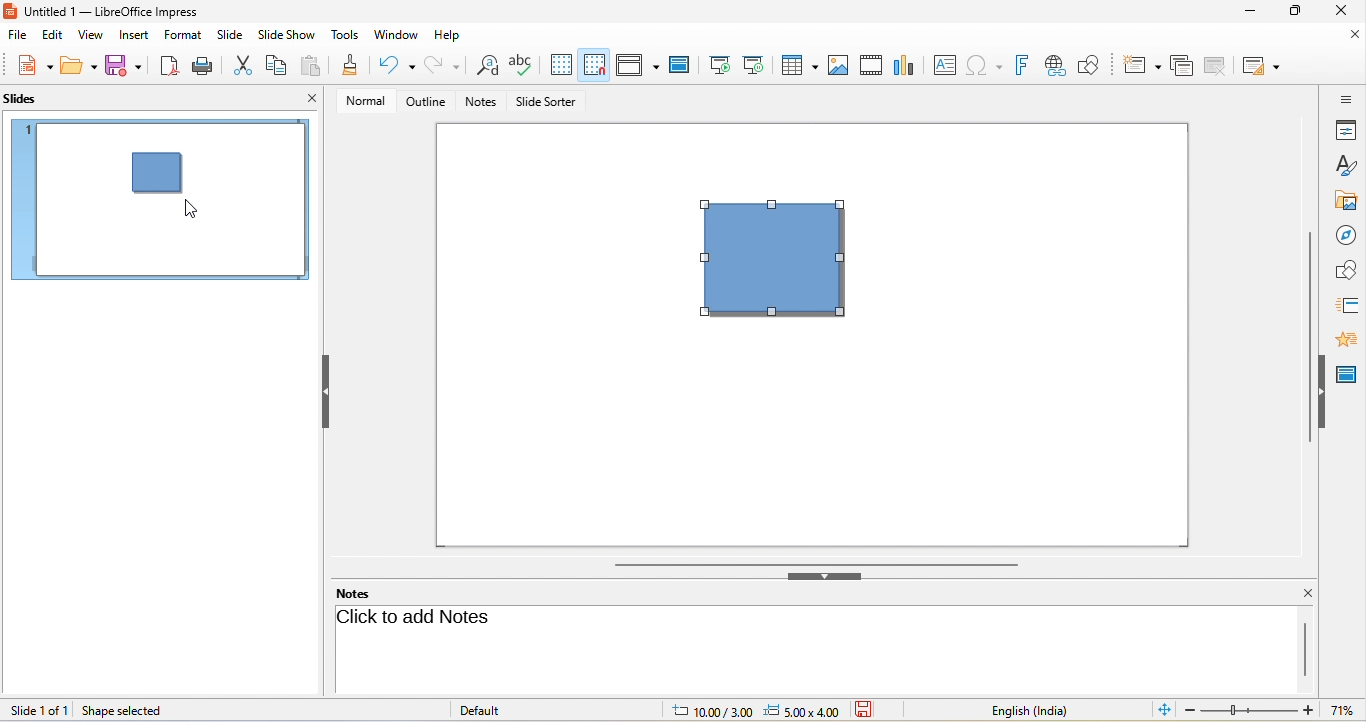 The height and width of the screenshot is (722, 1366). I want to click on view, so click(92, 35).